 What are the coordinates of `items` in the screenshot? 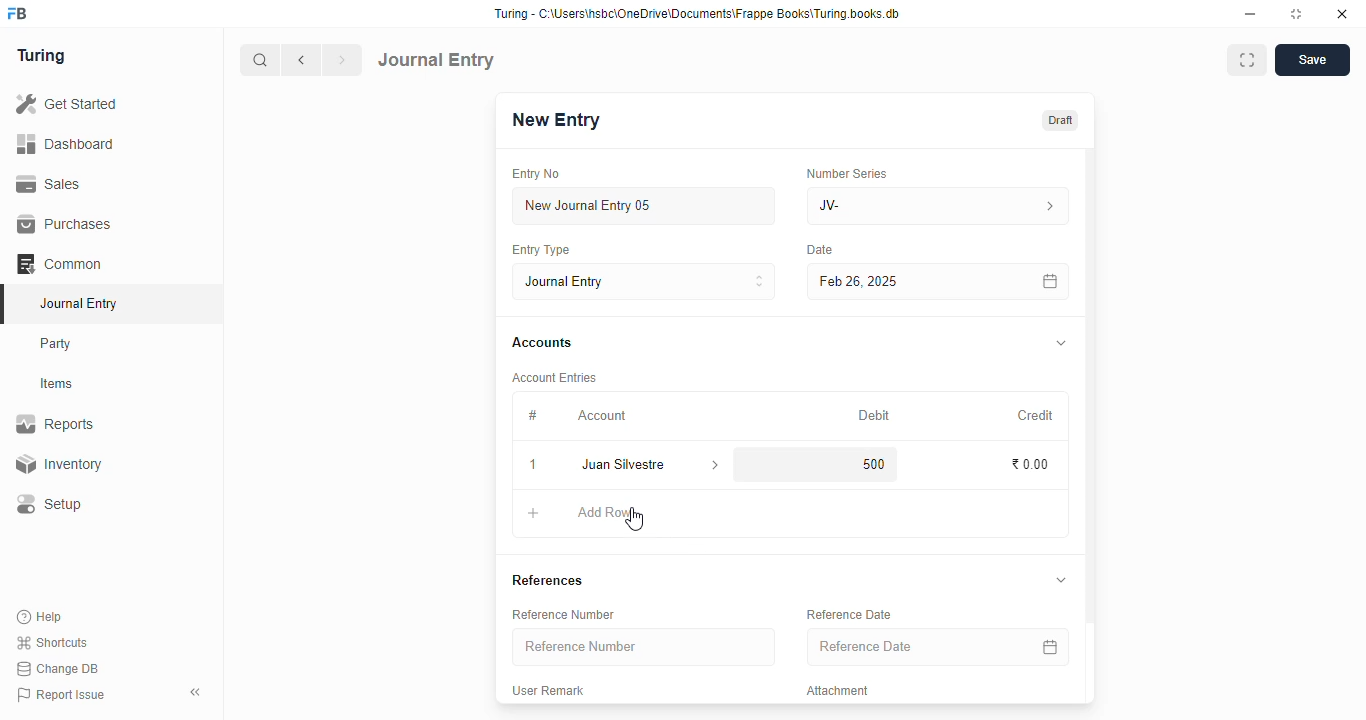 It's located at (59, 384).